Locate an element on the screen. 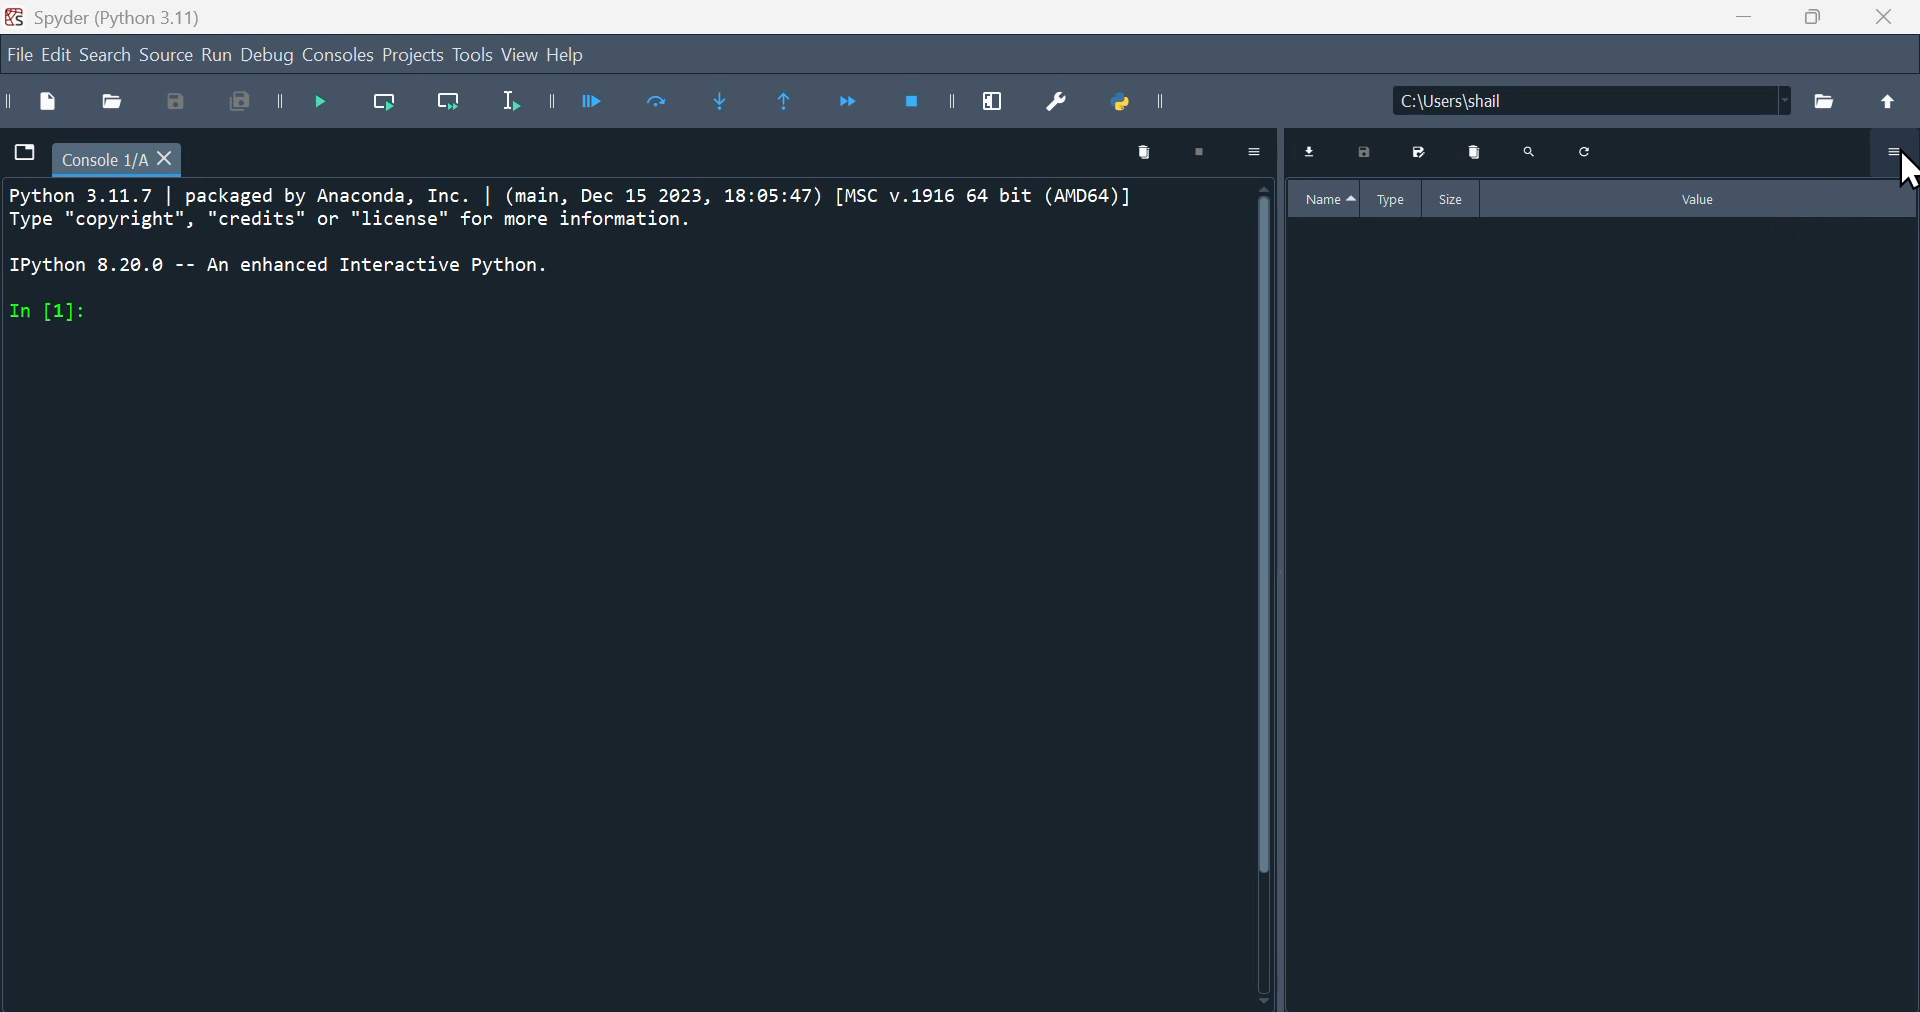  Save all is located at coordinates (249, 105).